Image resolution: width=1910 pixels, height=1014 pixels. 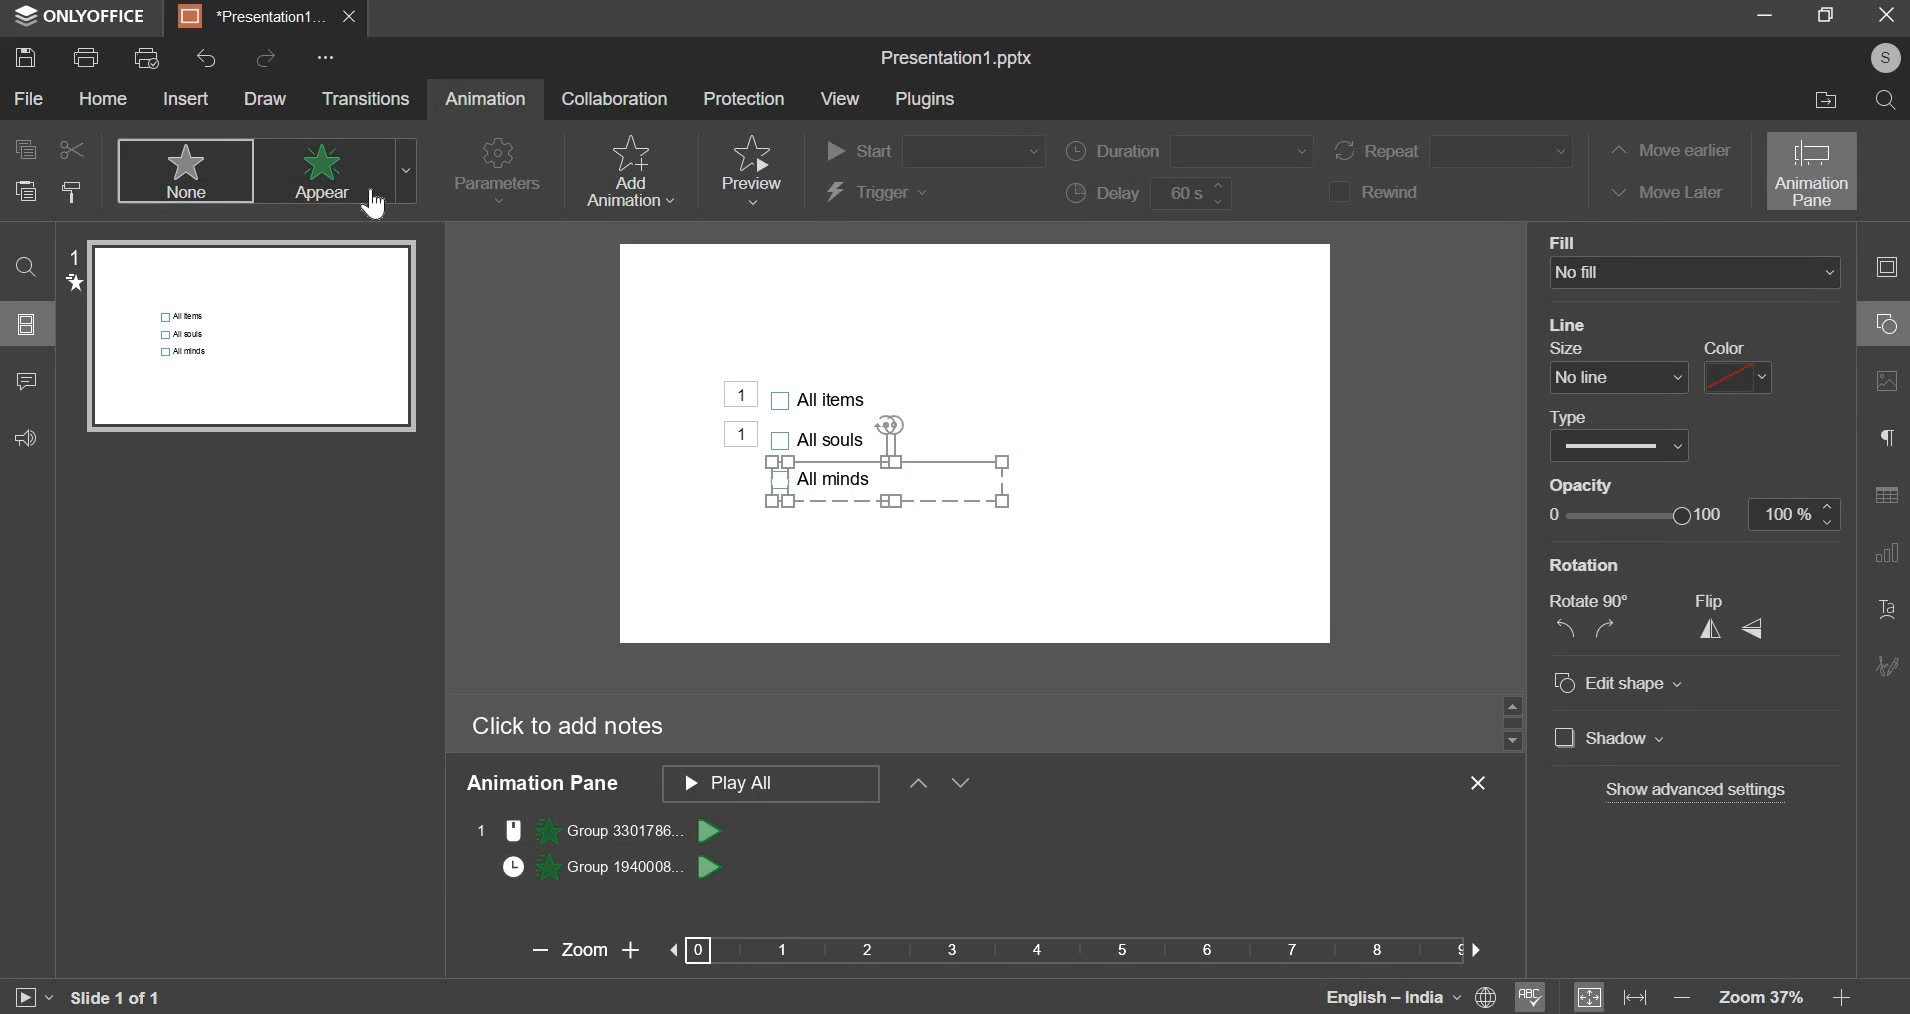 What do you see at coordinates (103, 99) in the screenshot?
I see `home` at bounding box center [103, 99].